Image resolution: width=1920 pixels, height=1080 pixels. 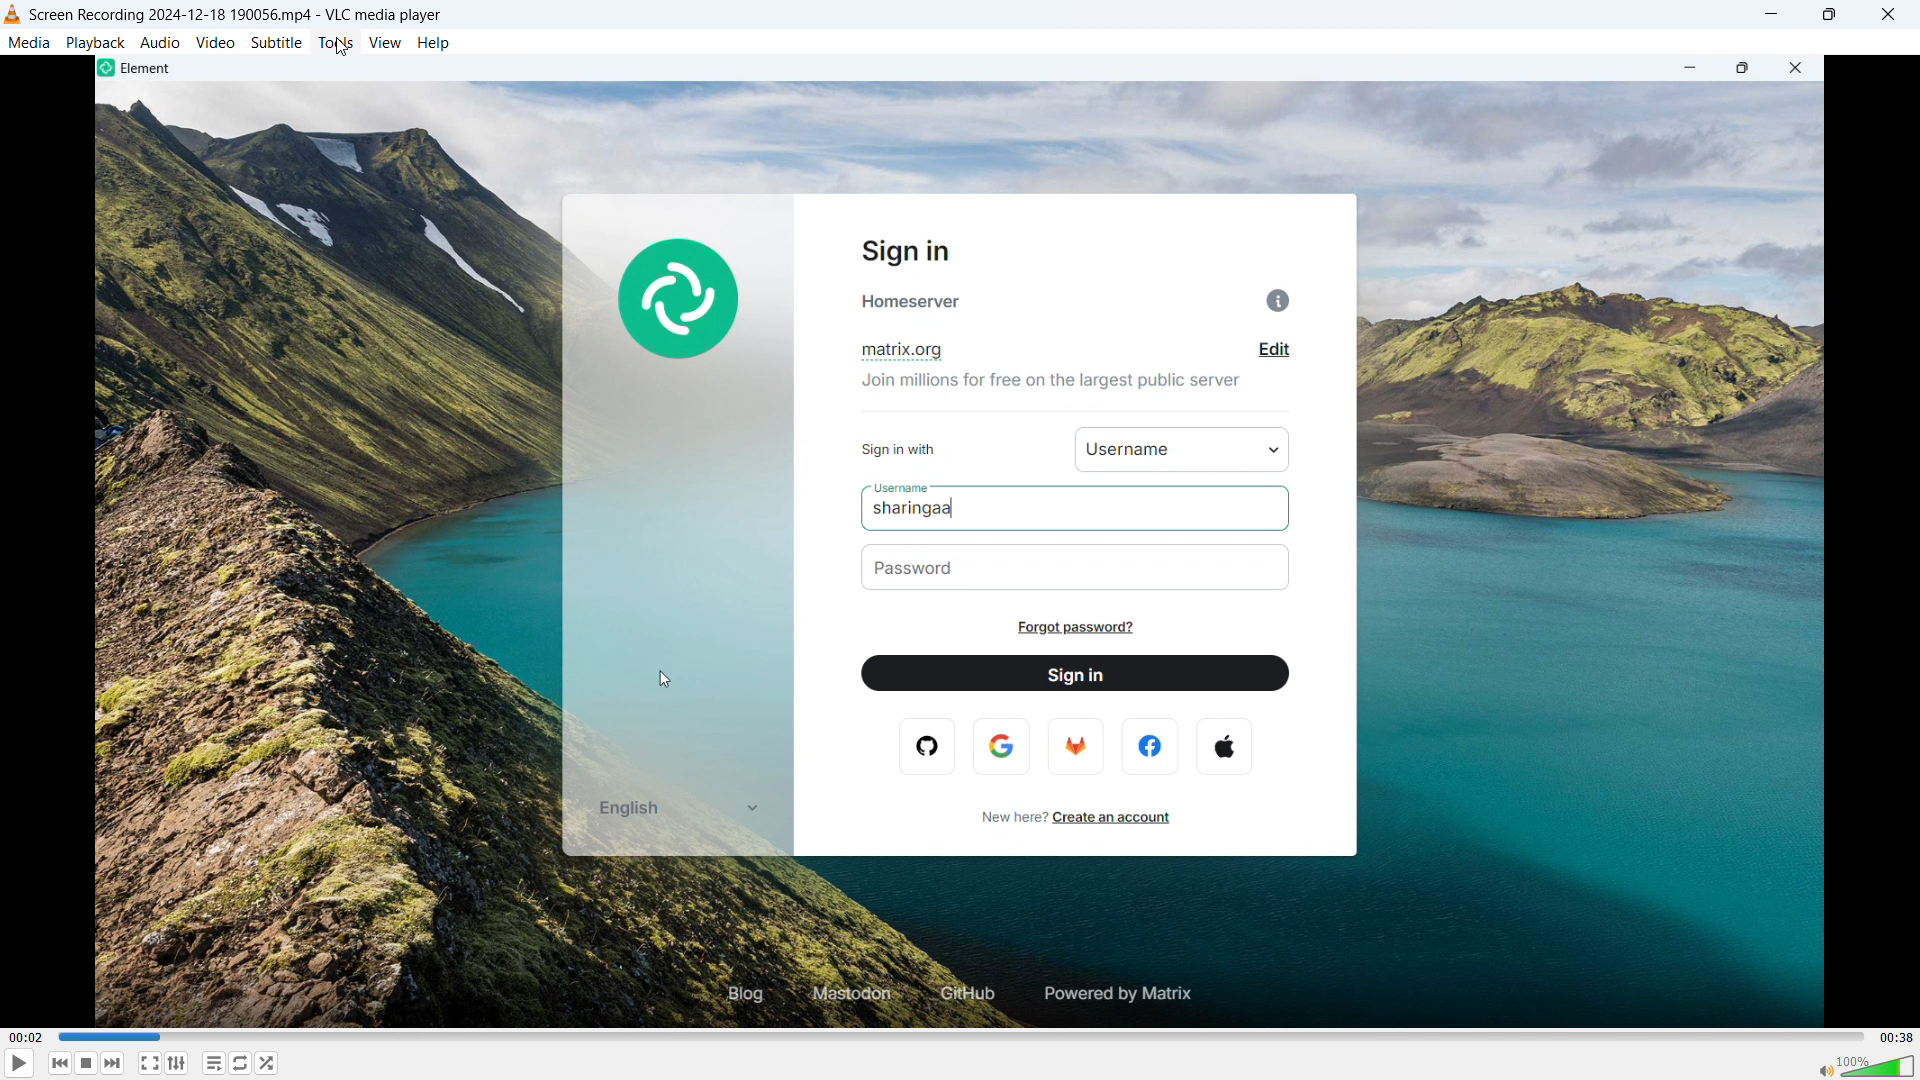 I want to click on help, so click(x=437, y=42).